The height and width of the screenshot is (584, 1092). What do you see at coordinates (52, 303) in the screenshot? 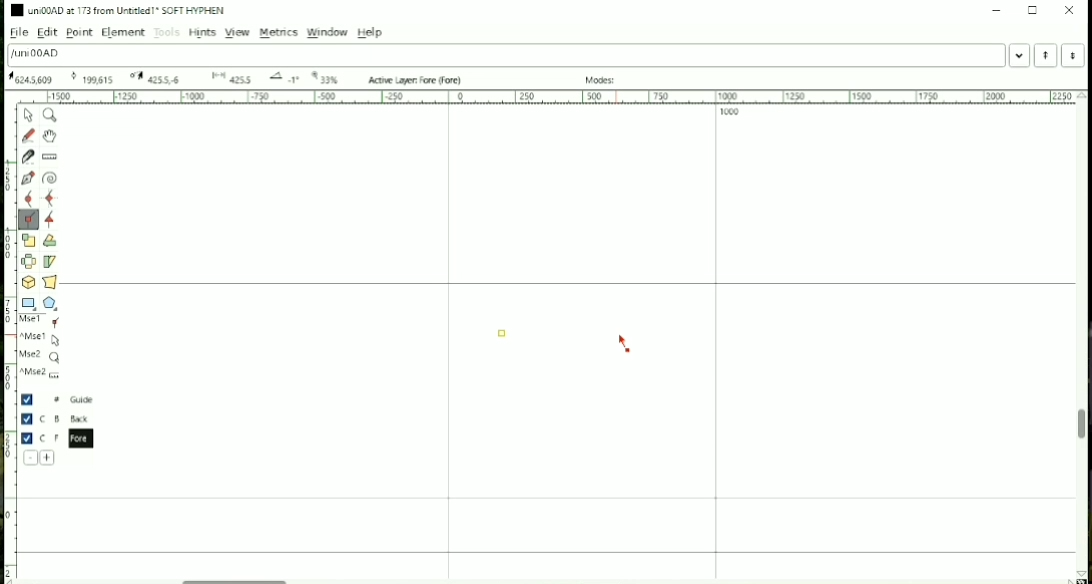
I see `Polygon or star` at bounding box center [52, 303].